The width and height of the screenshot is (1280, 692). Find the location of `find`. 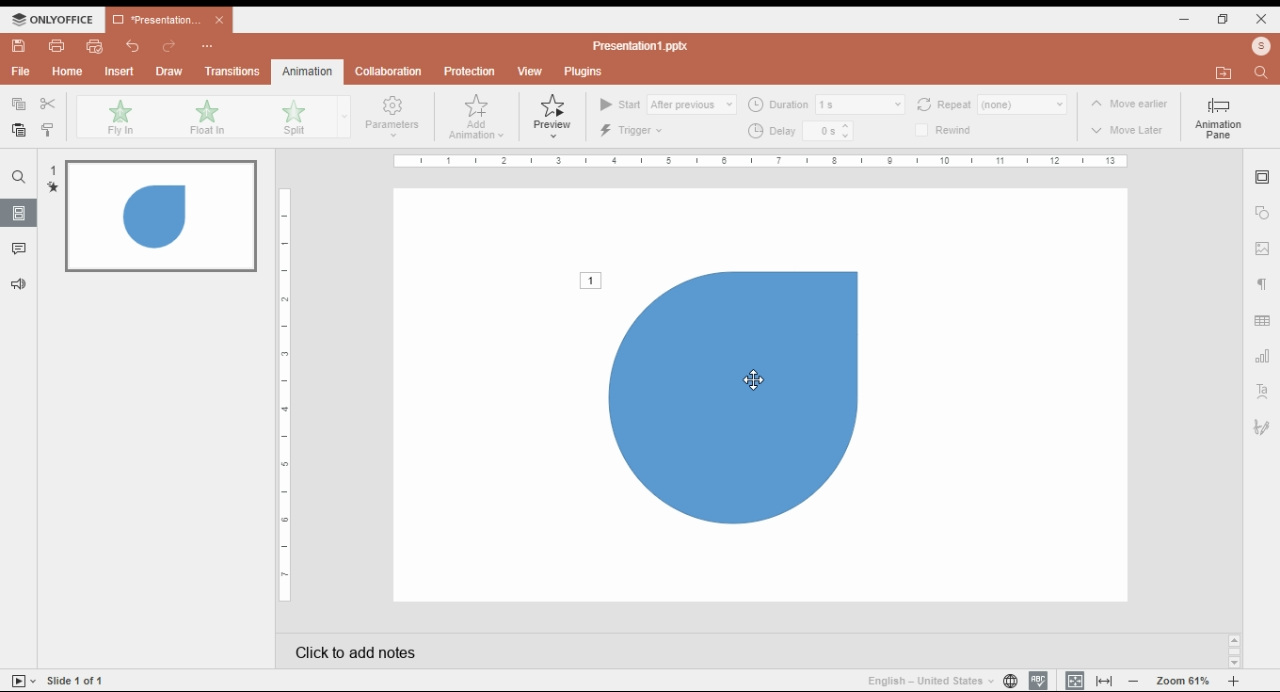

find is located at coordinates (1263, 73).